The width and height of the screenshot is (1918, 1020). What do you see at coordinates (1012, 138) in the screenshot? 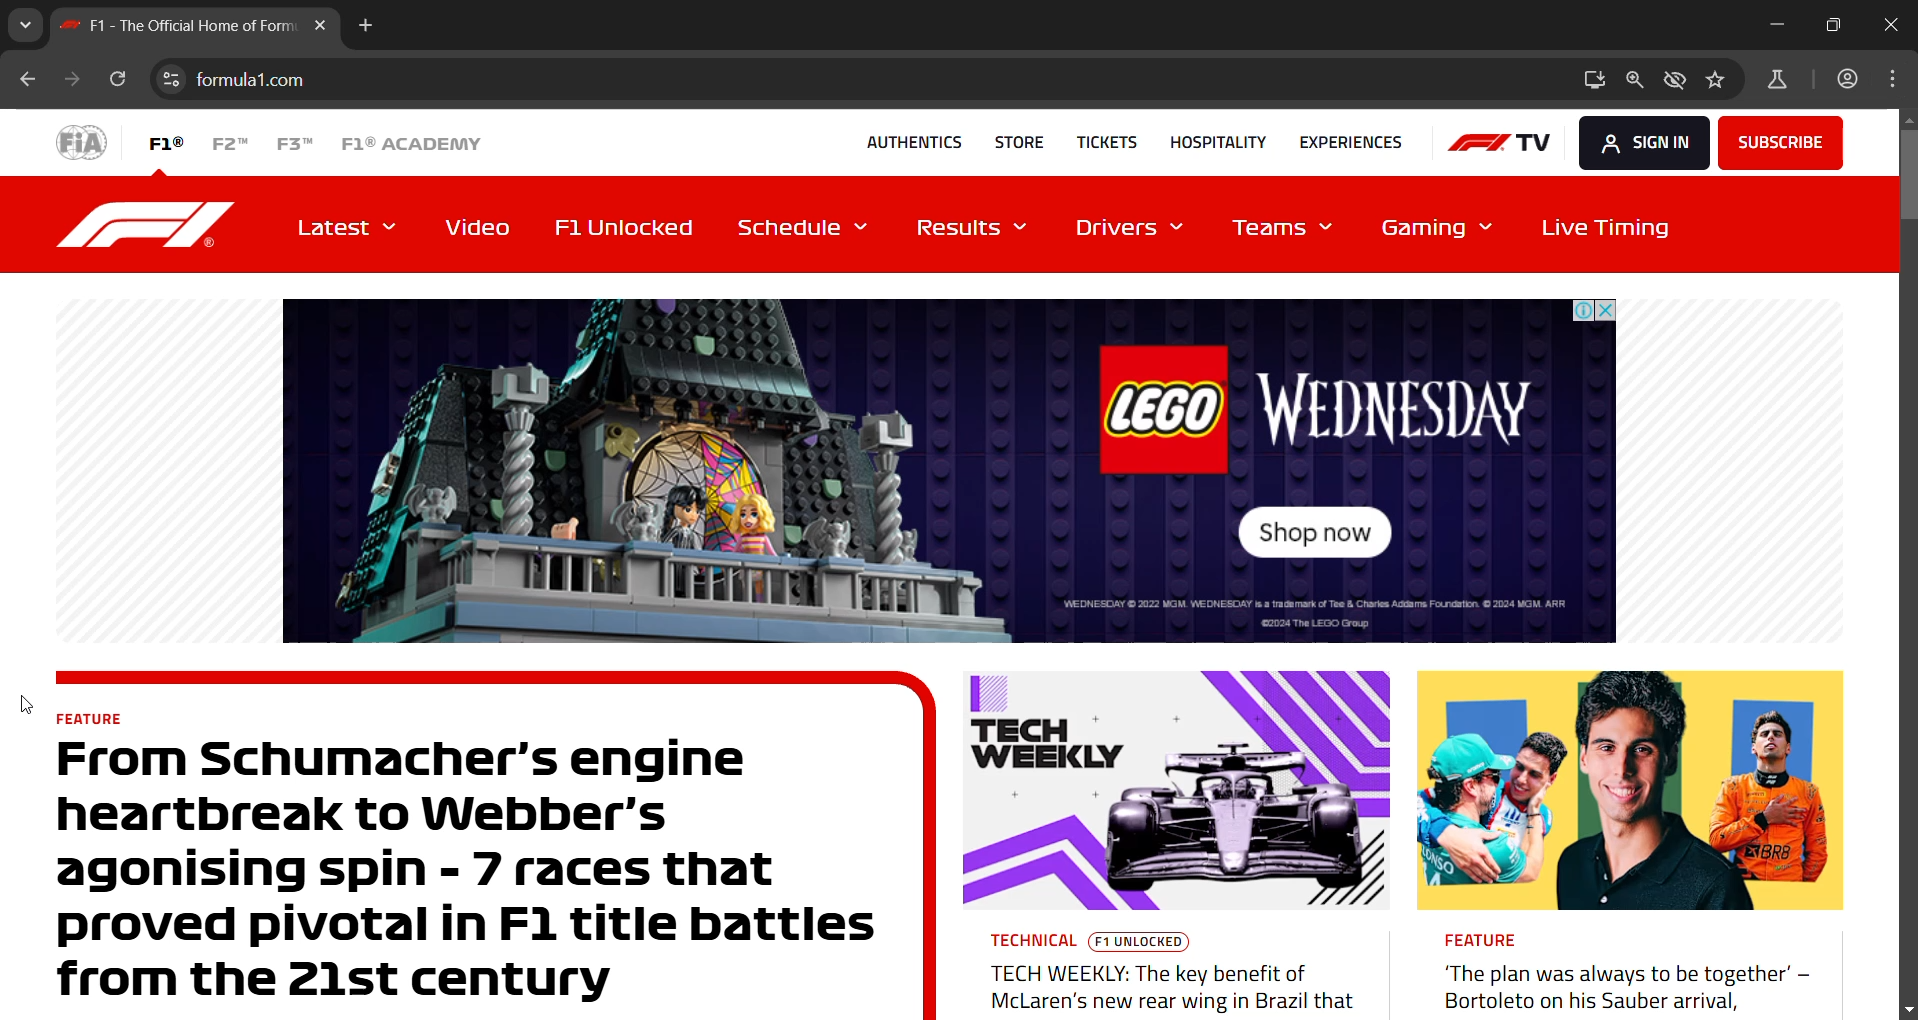
I see `STORE` at bounding box center [1012, 138].